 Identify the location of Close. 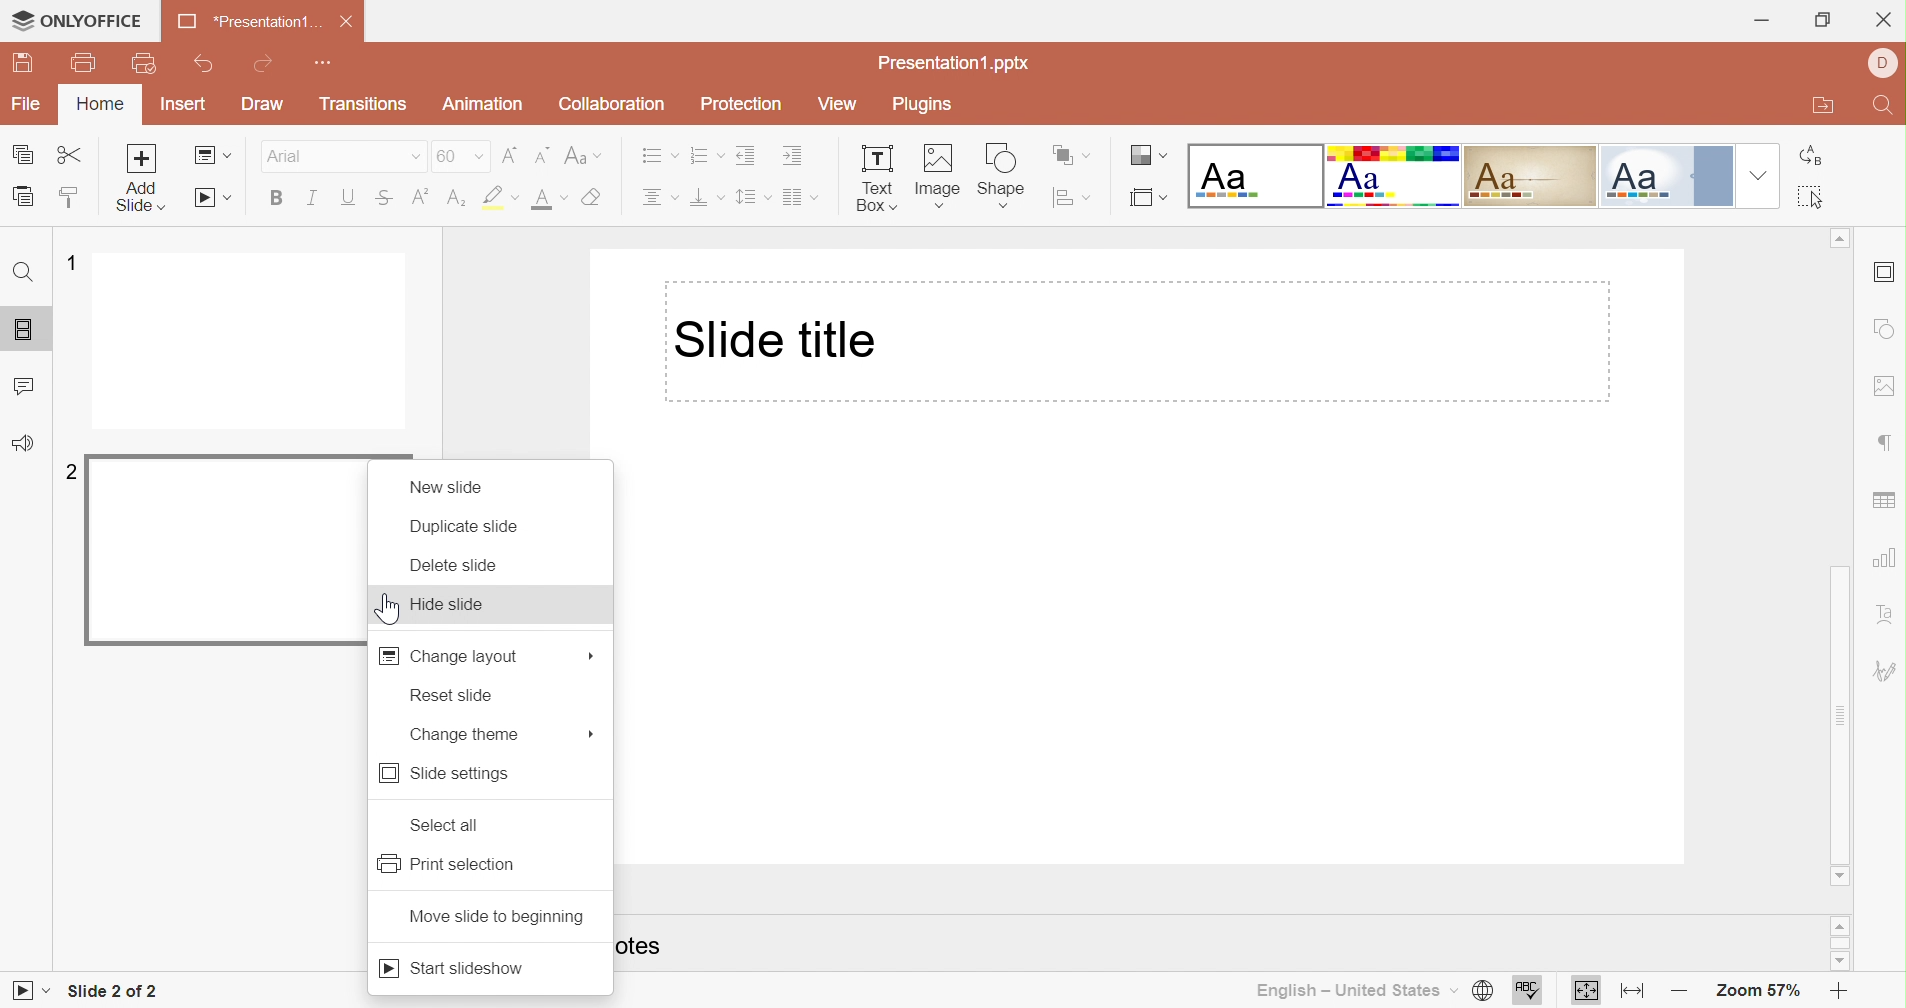
(1886, 19).